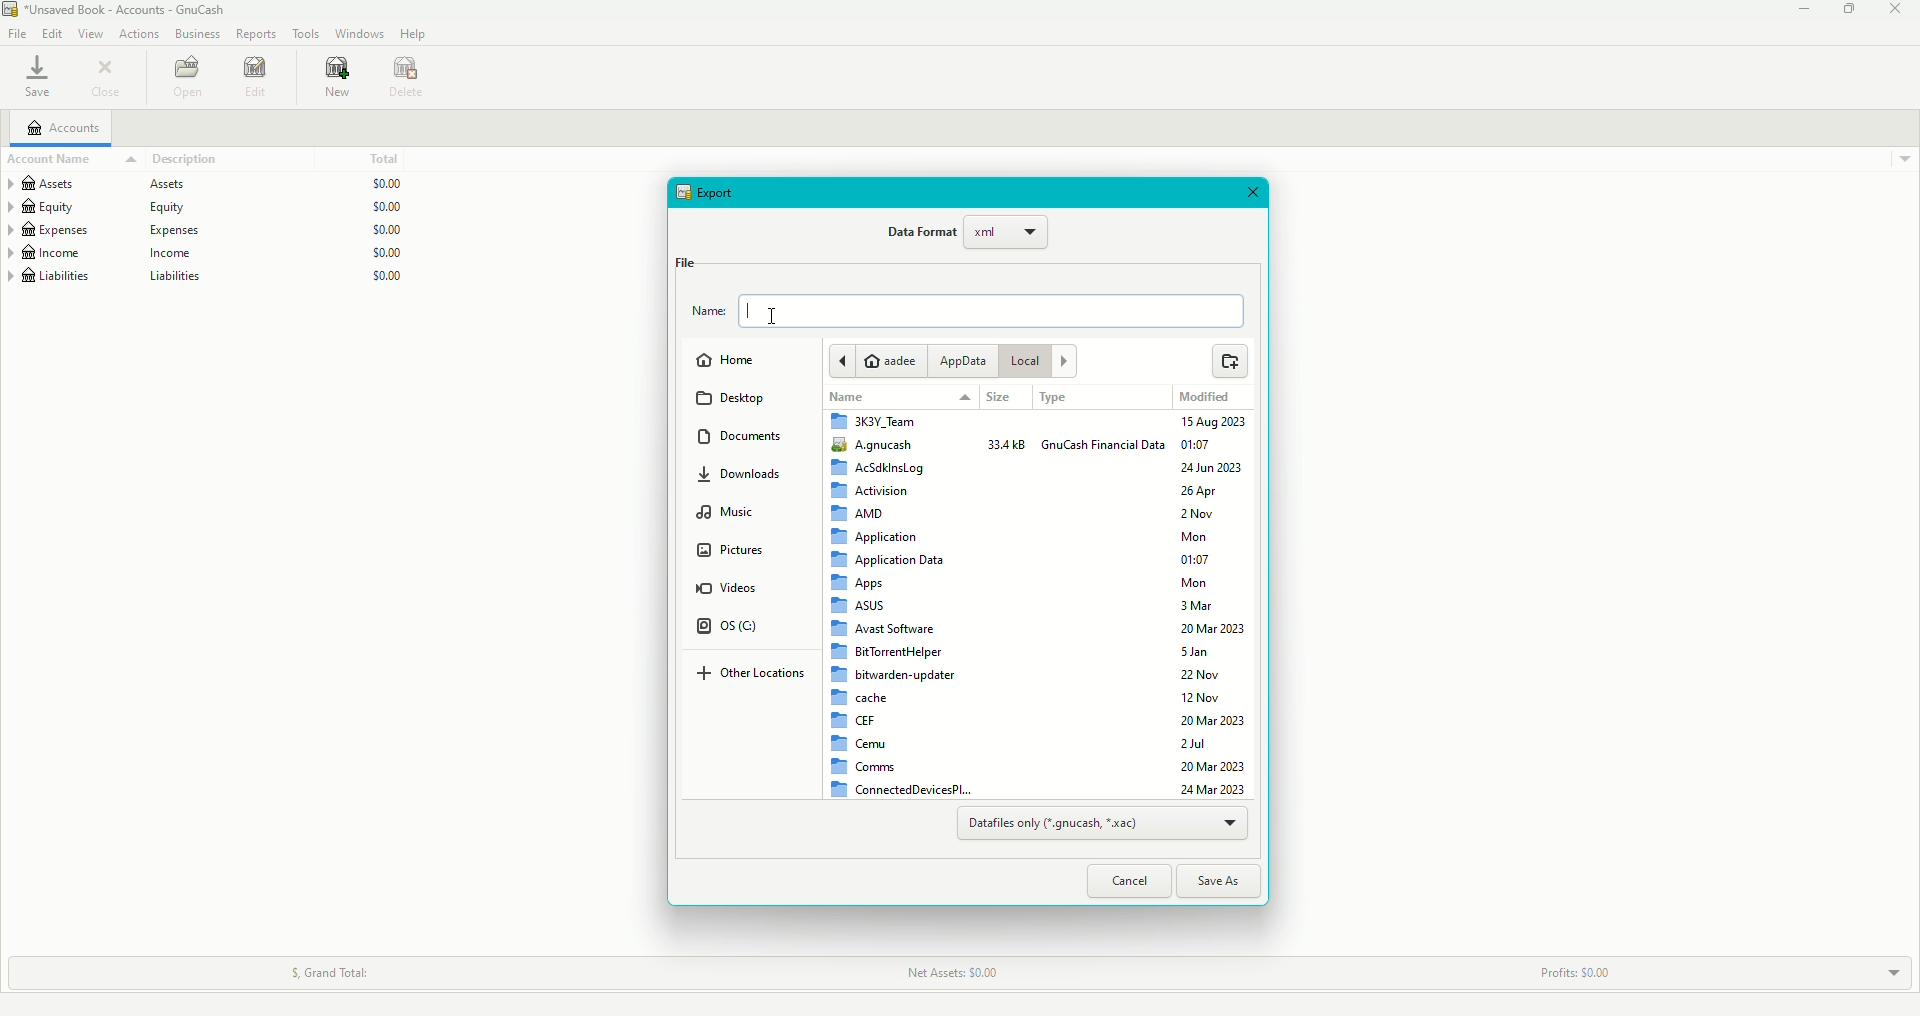  Describe the element at coordinates (51, 33) in the screenshot. I see `Edit` at that location.